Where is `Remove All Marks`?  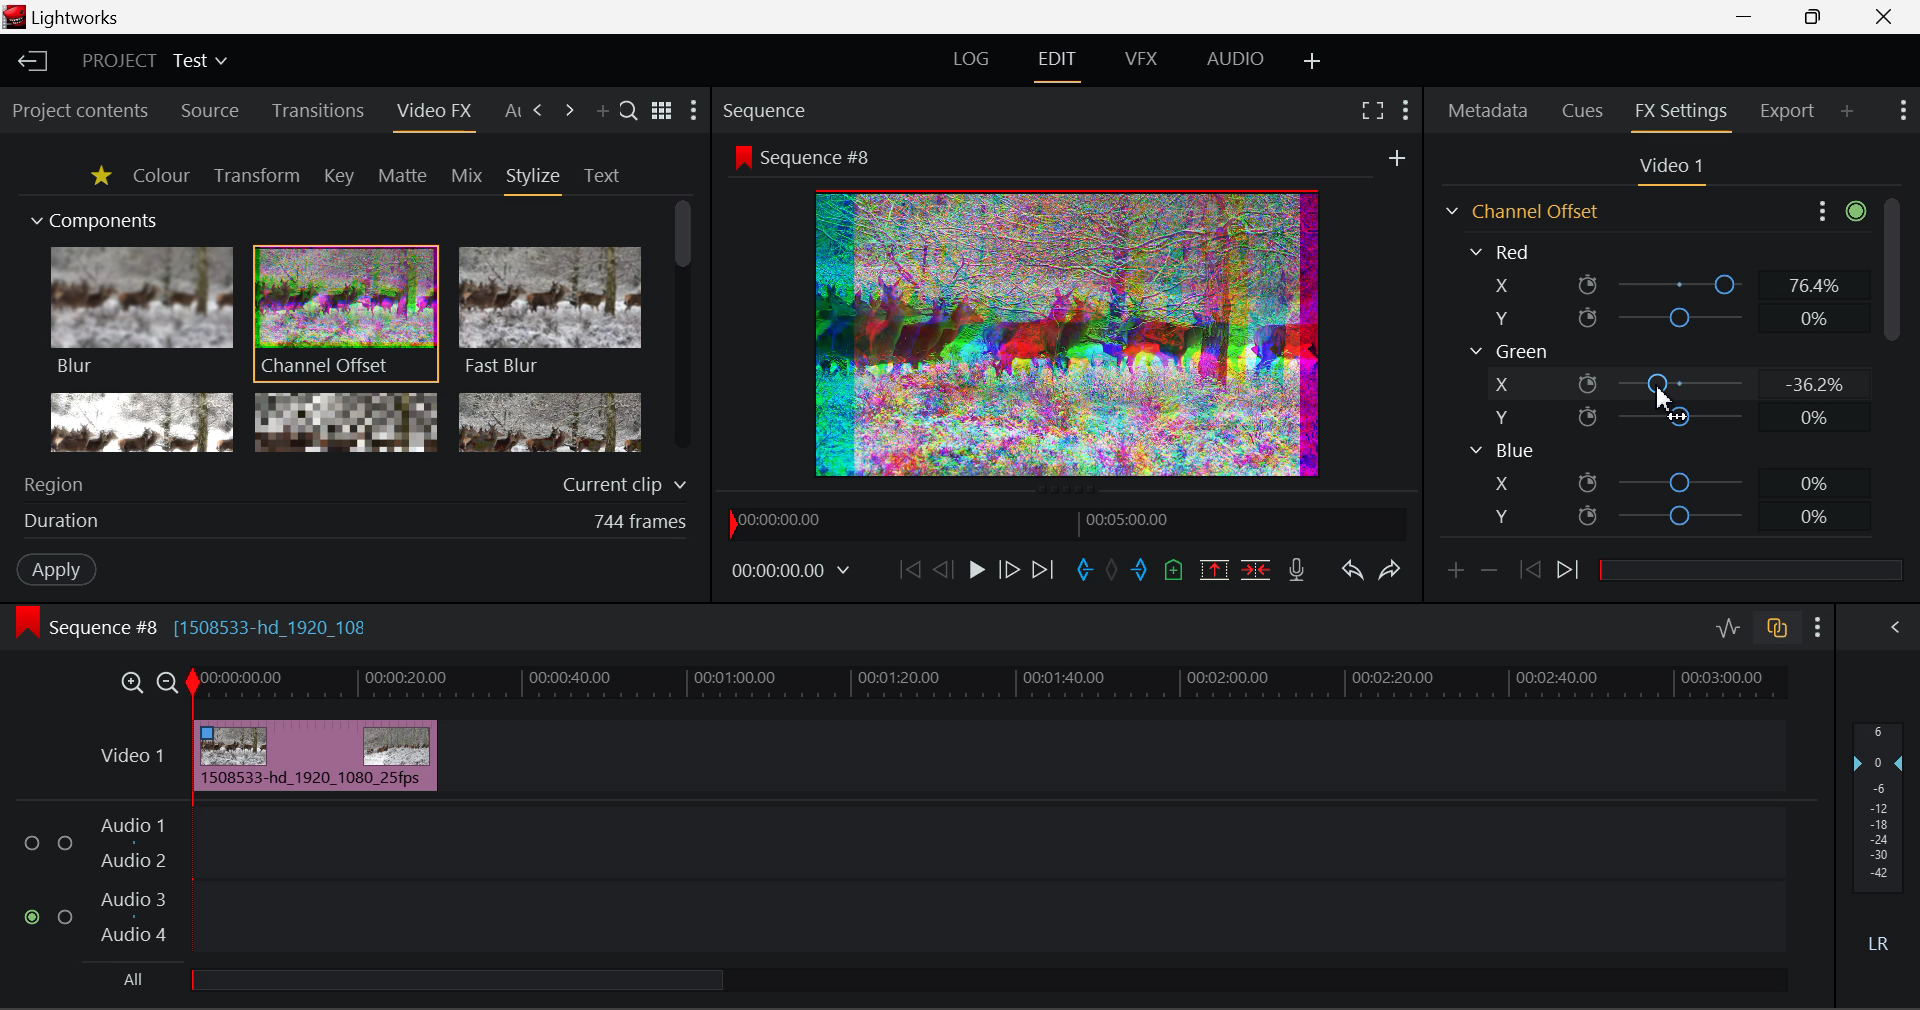 Remove All Marks is located at coordinates (1111, 571).